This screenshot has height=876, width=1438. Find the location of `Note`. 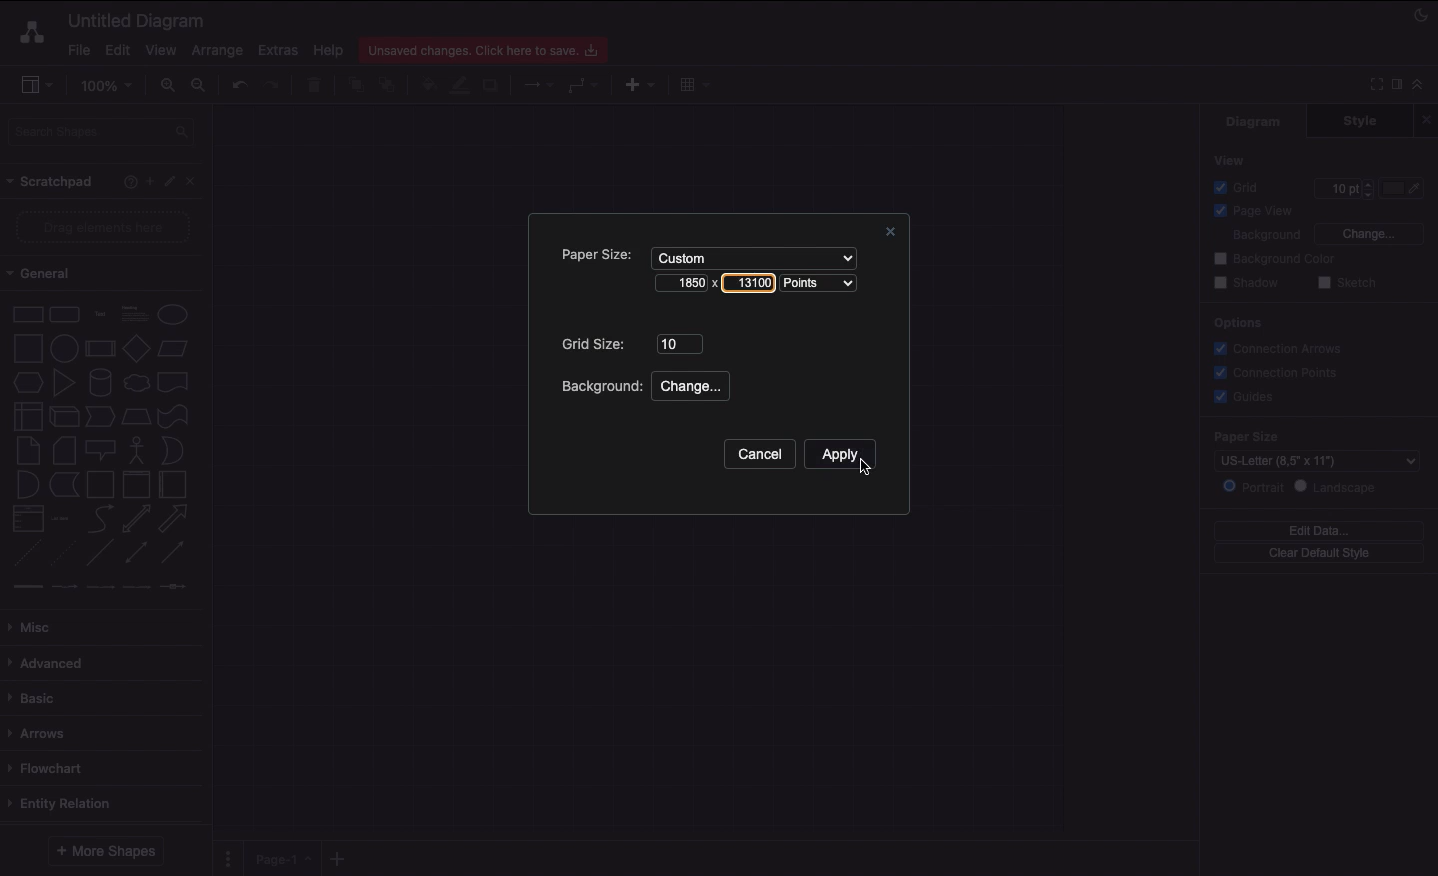

Note is located at coordinates (26, 451).